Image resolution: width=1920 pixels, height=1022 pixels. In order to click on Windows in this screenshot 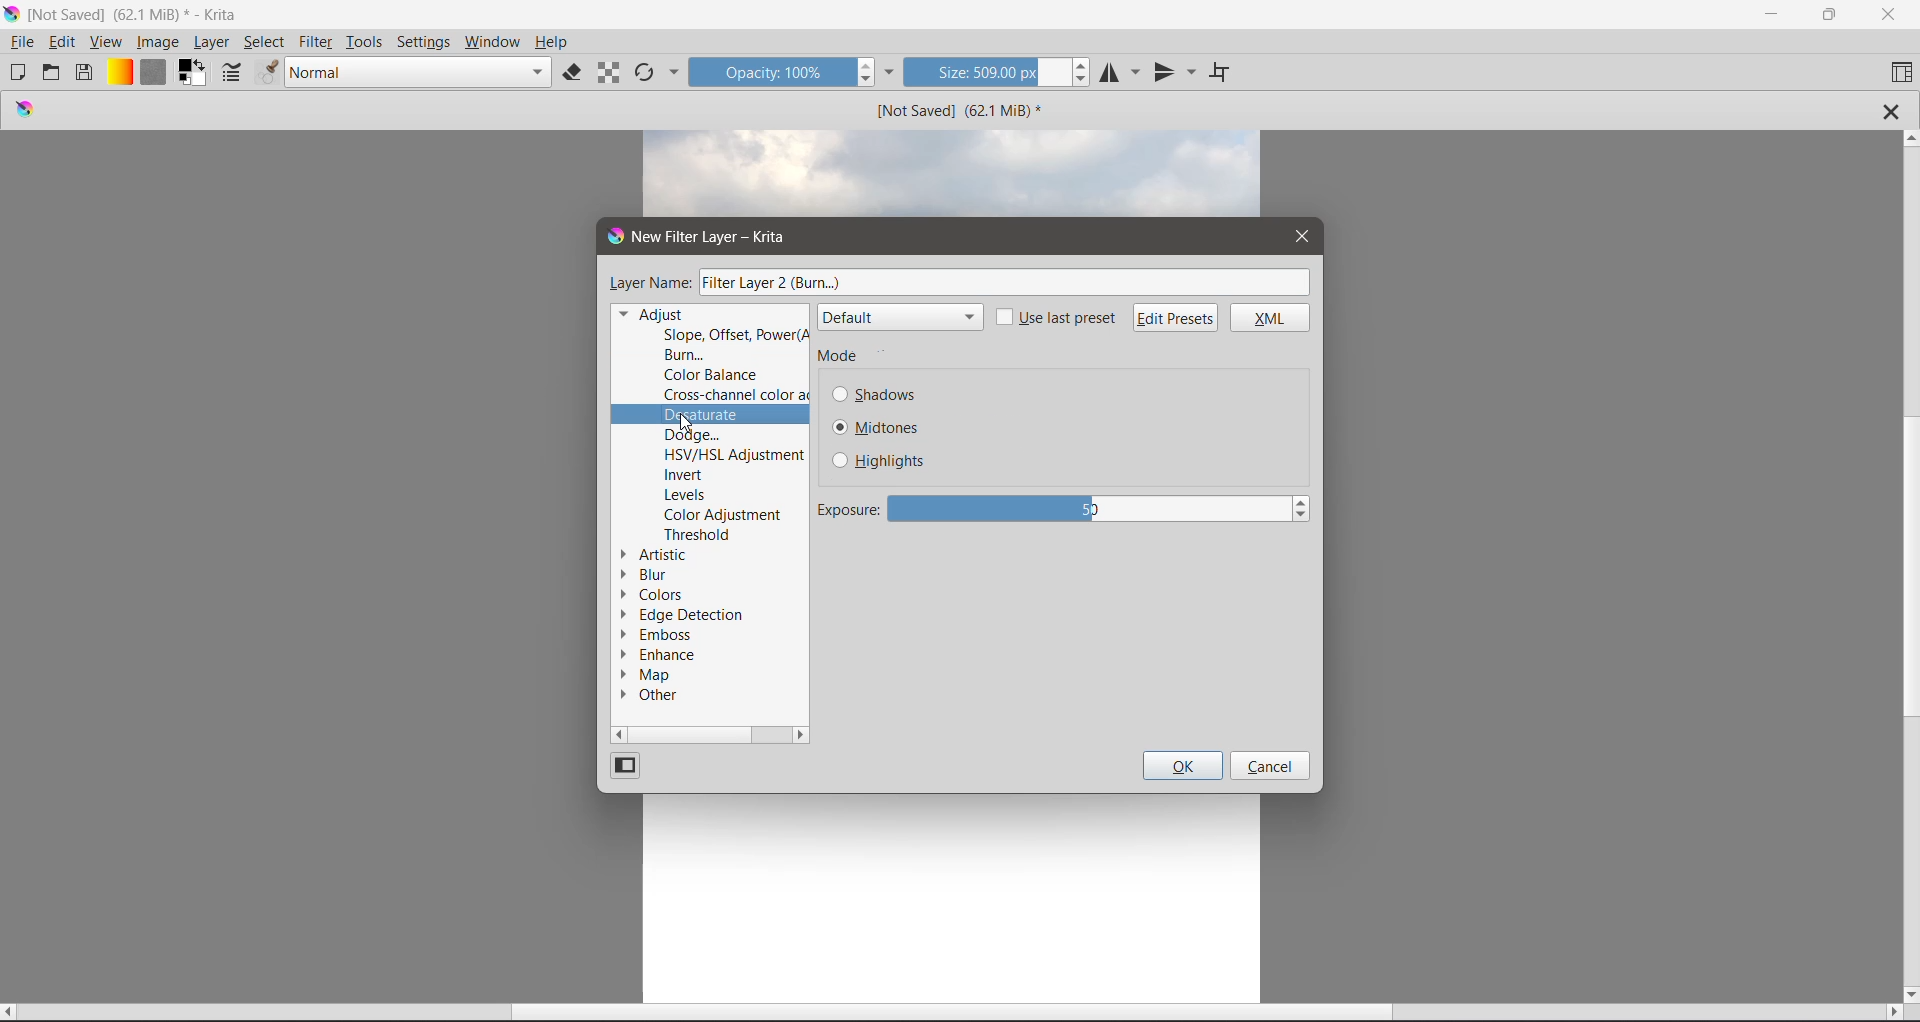, I will do `click(493, 42)`.